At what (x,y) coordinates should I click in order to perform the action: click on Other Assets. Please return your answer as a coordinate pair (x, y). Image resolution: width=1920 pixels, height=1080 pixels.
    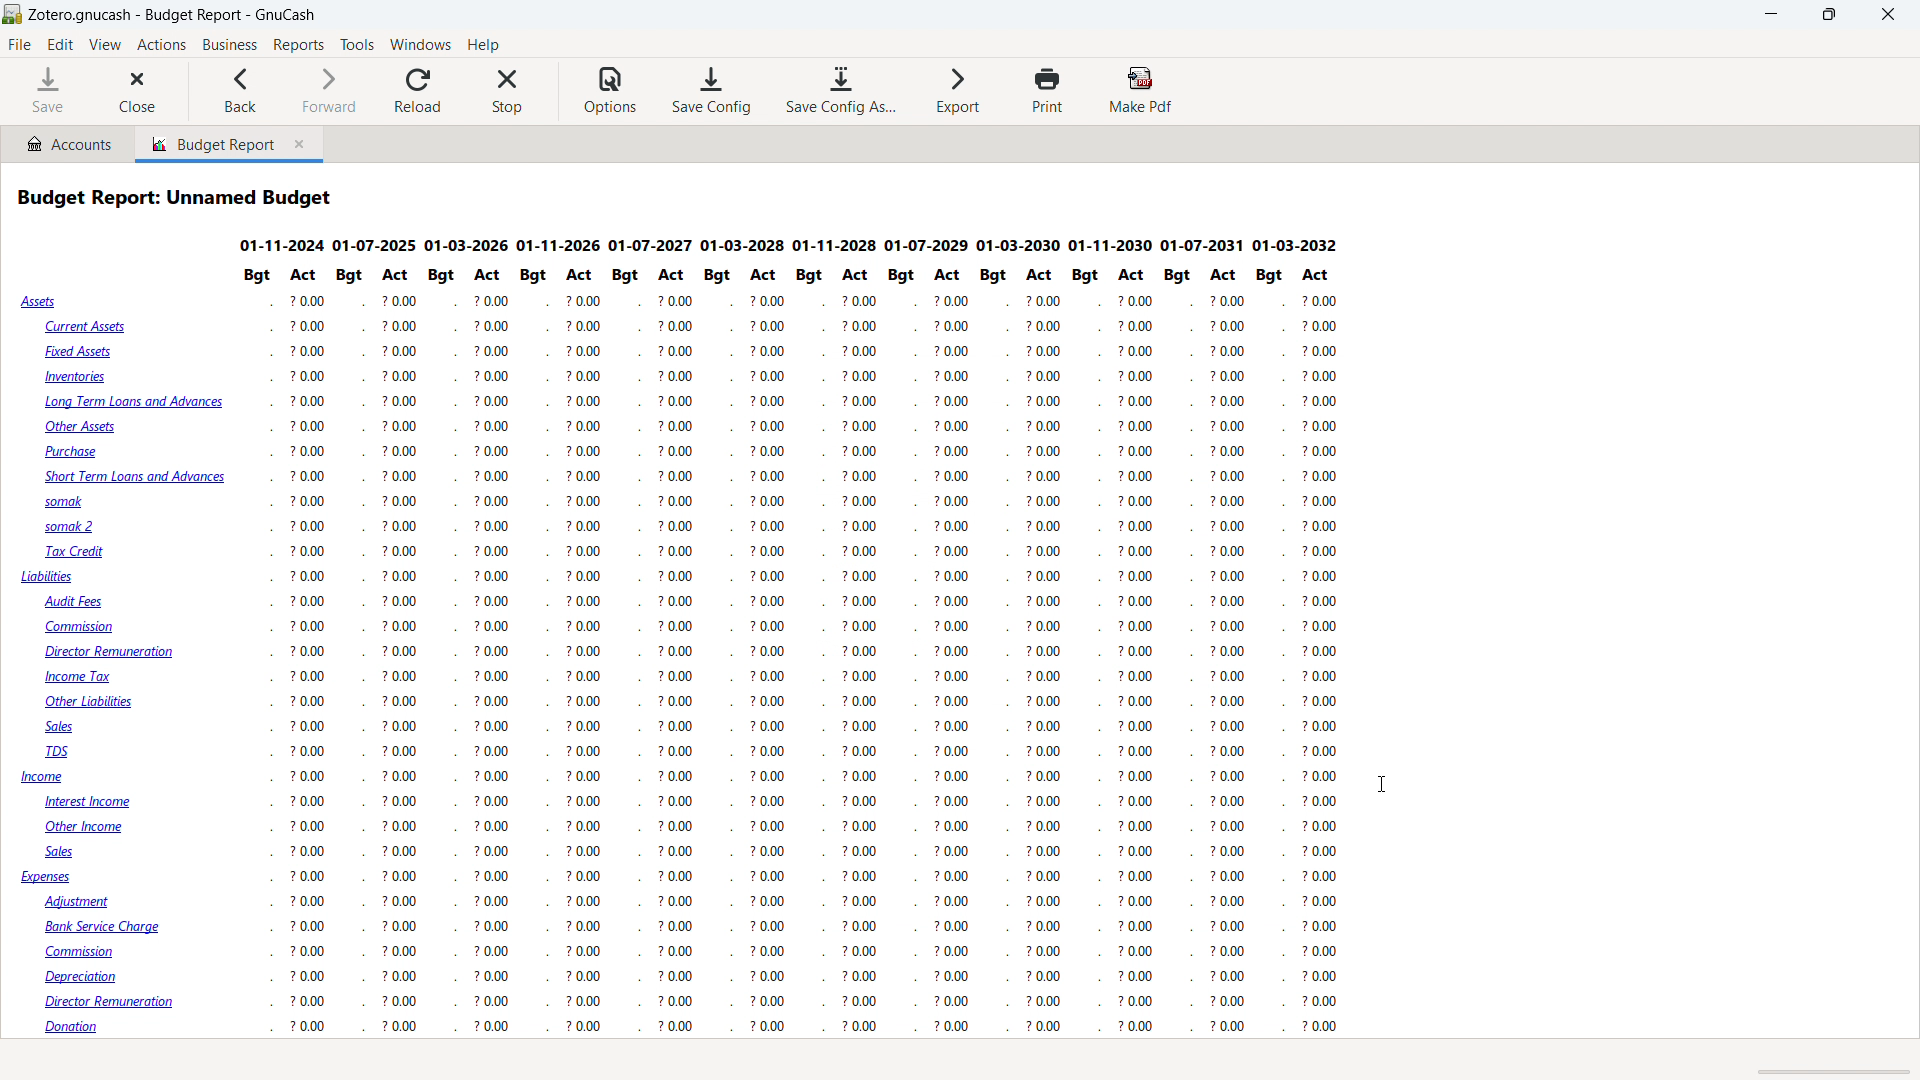
    Looking at the image, I should click on (81, 427).